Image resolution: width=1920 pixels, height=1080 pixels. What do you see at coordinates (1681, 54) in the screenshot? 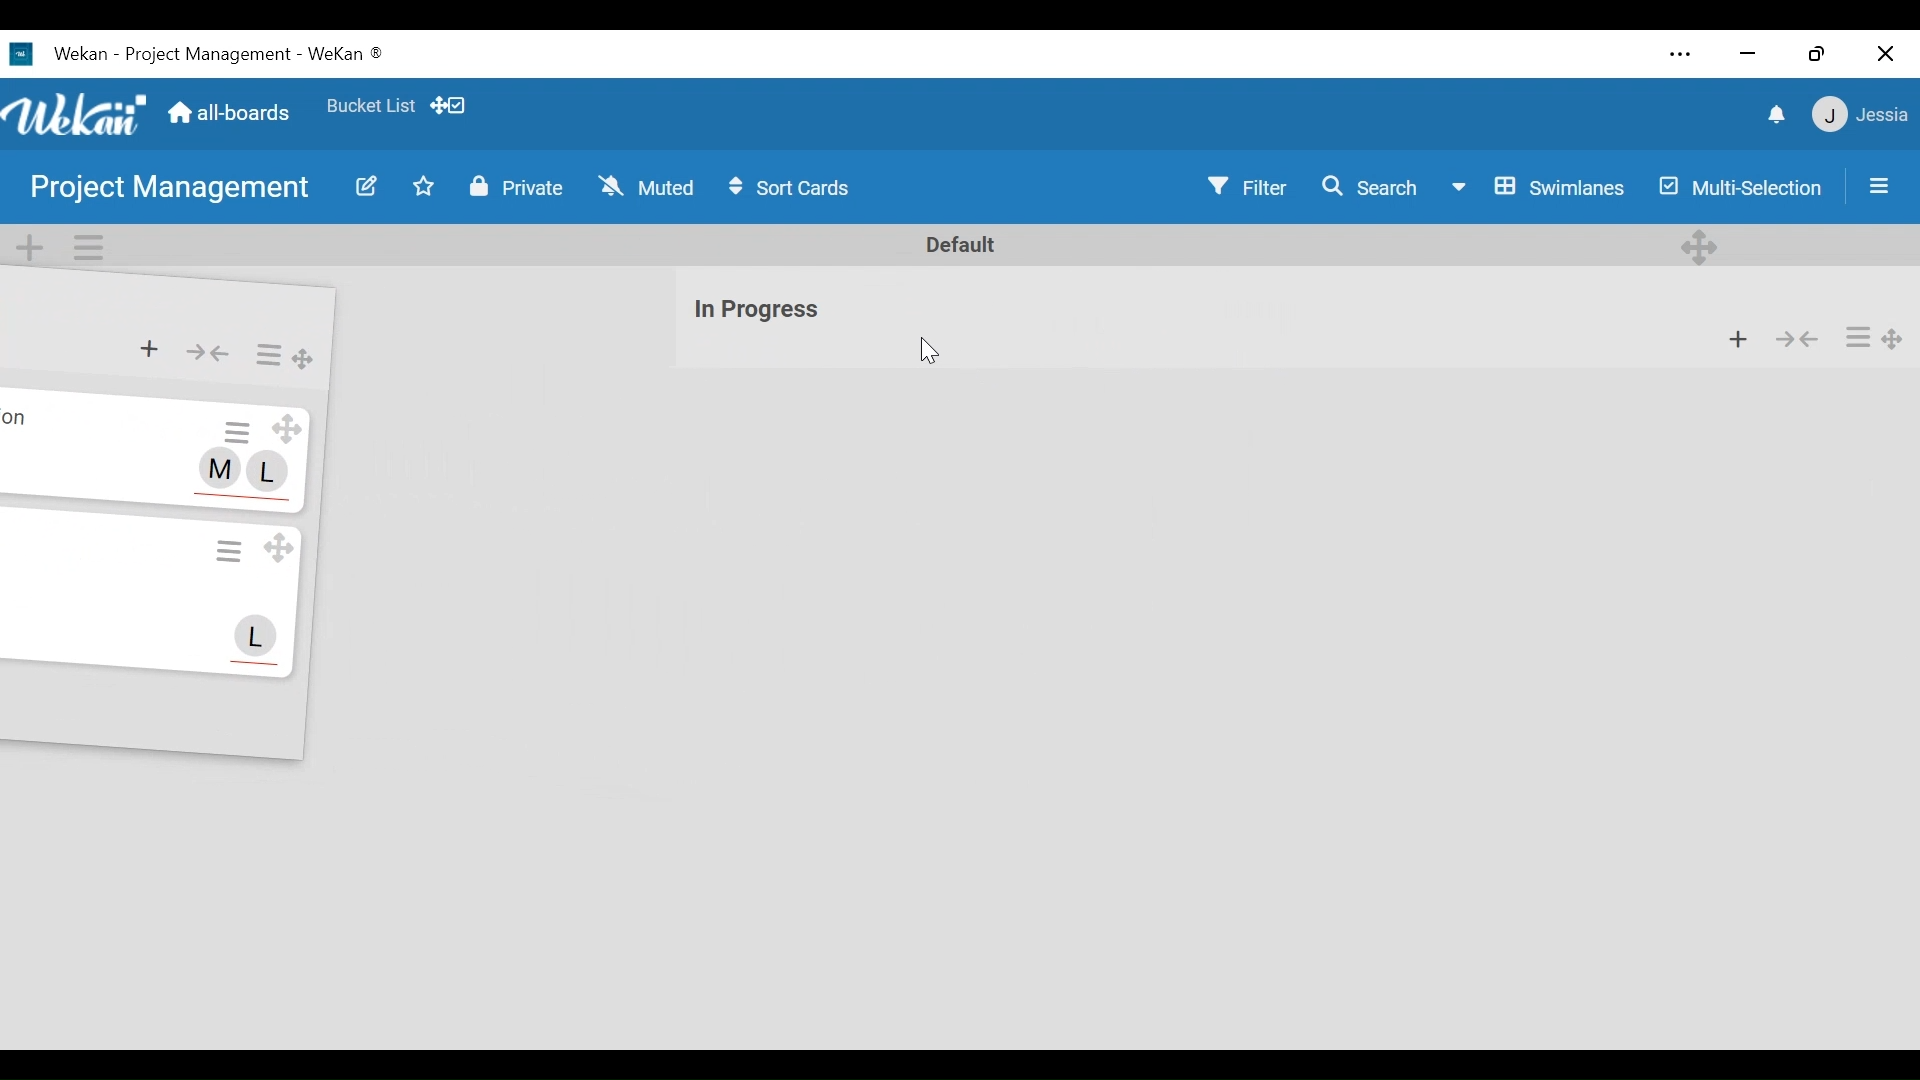
I see `settings and more` at bounding box center [1681, 54].